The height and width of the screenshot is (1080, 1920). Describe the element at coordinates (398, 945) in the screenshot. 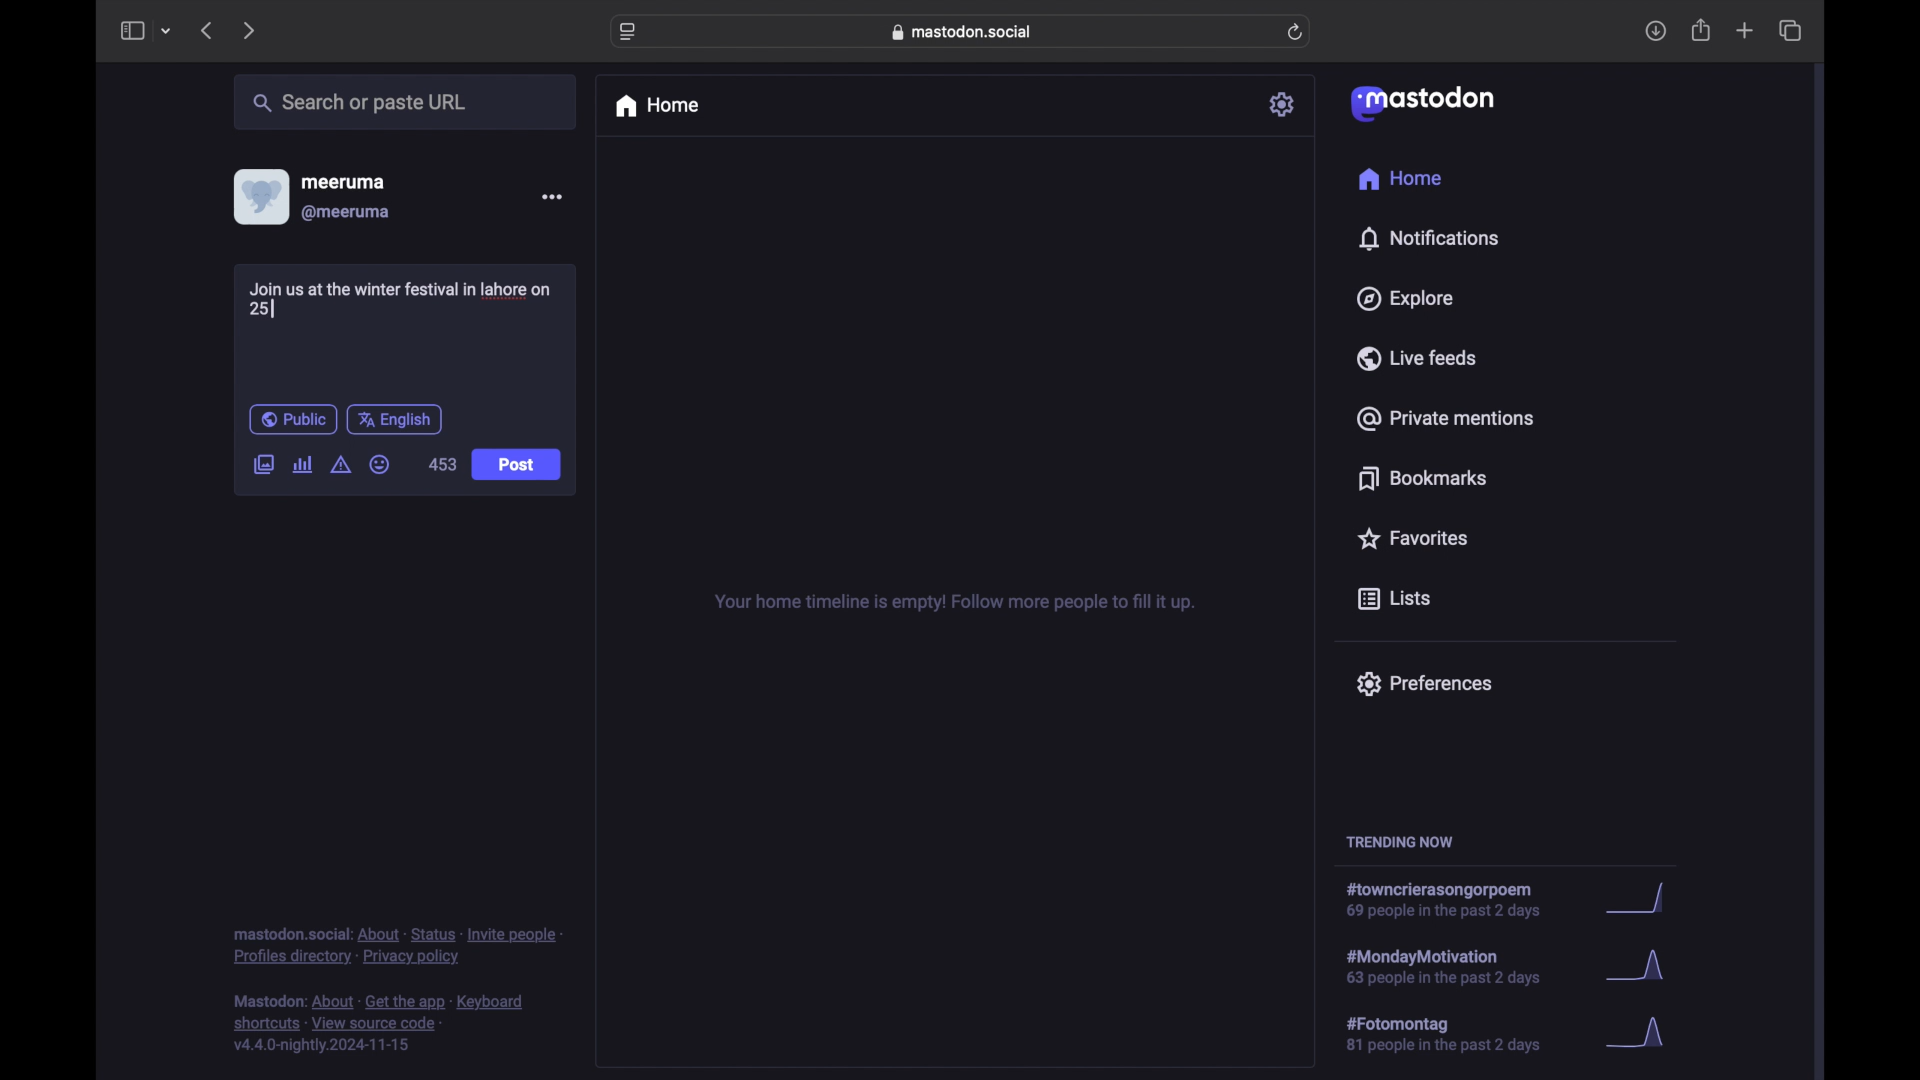

I see `footnote` at that location.